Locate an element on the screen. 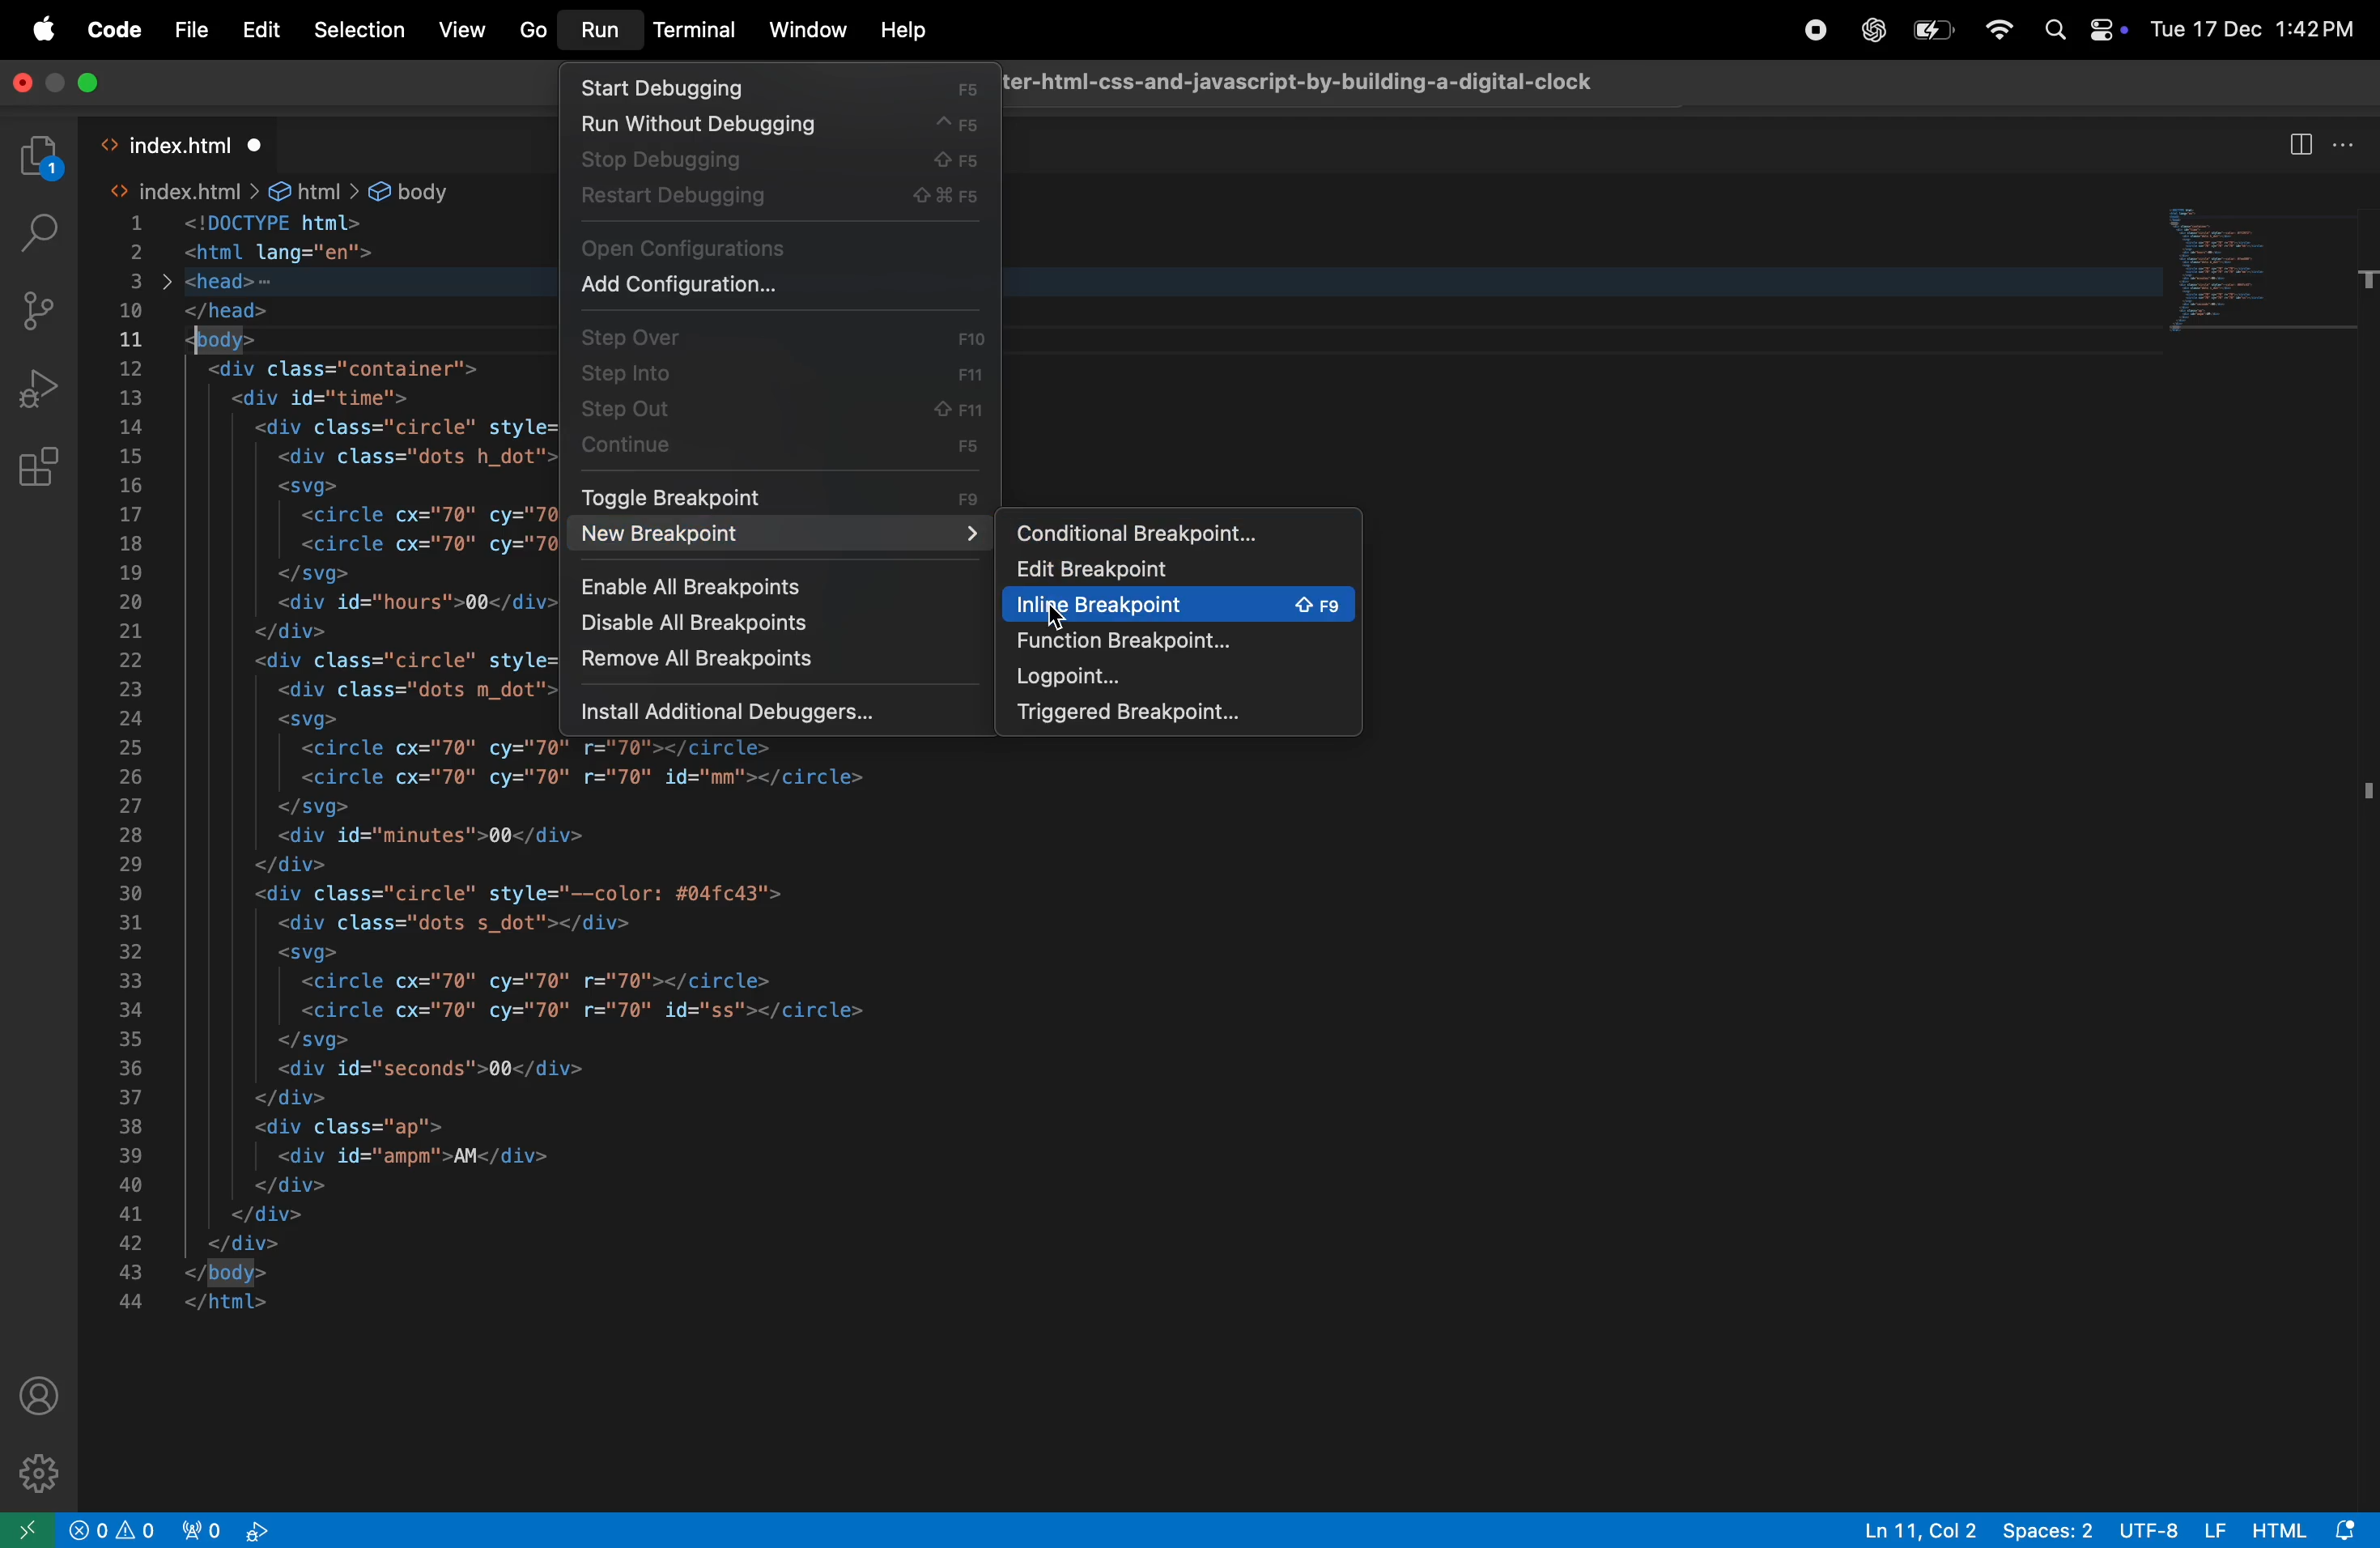  step into is located at coordinates (783, 370).